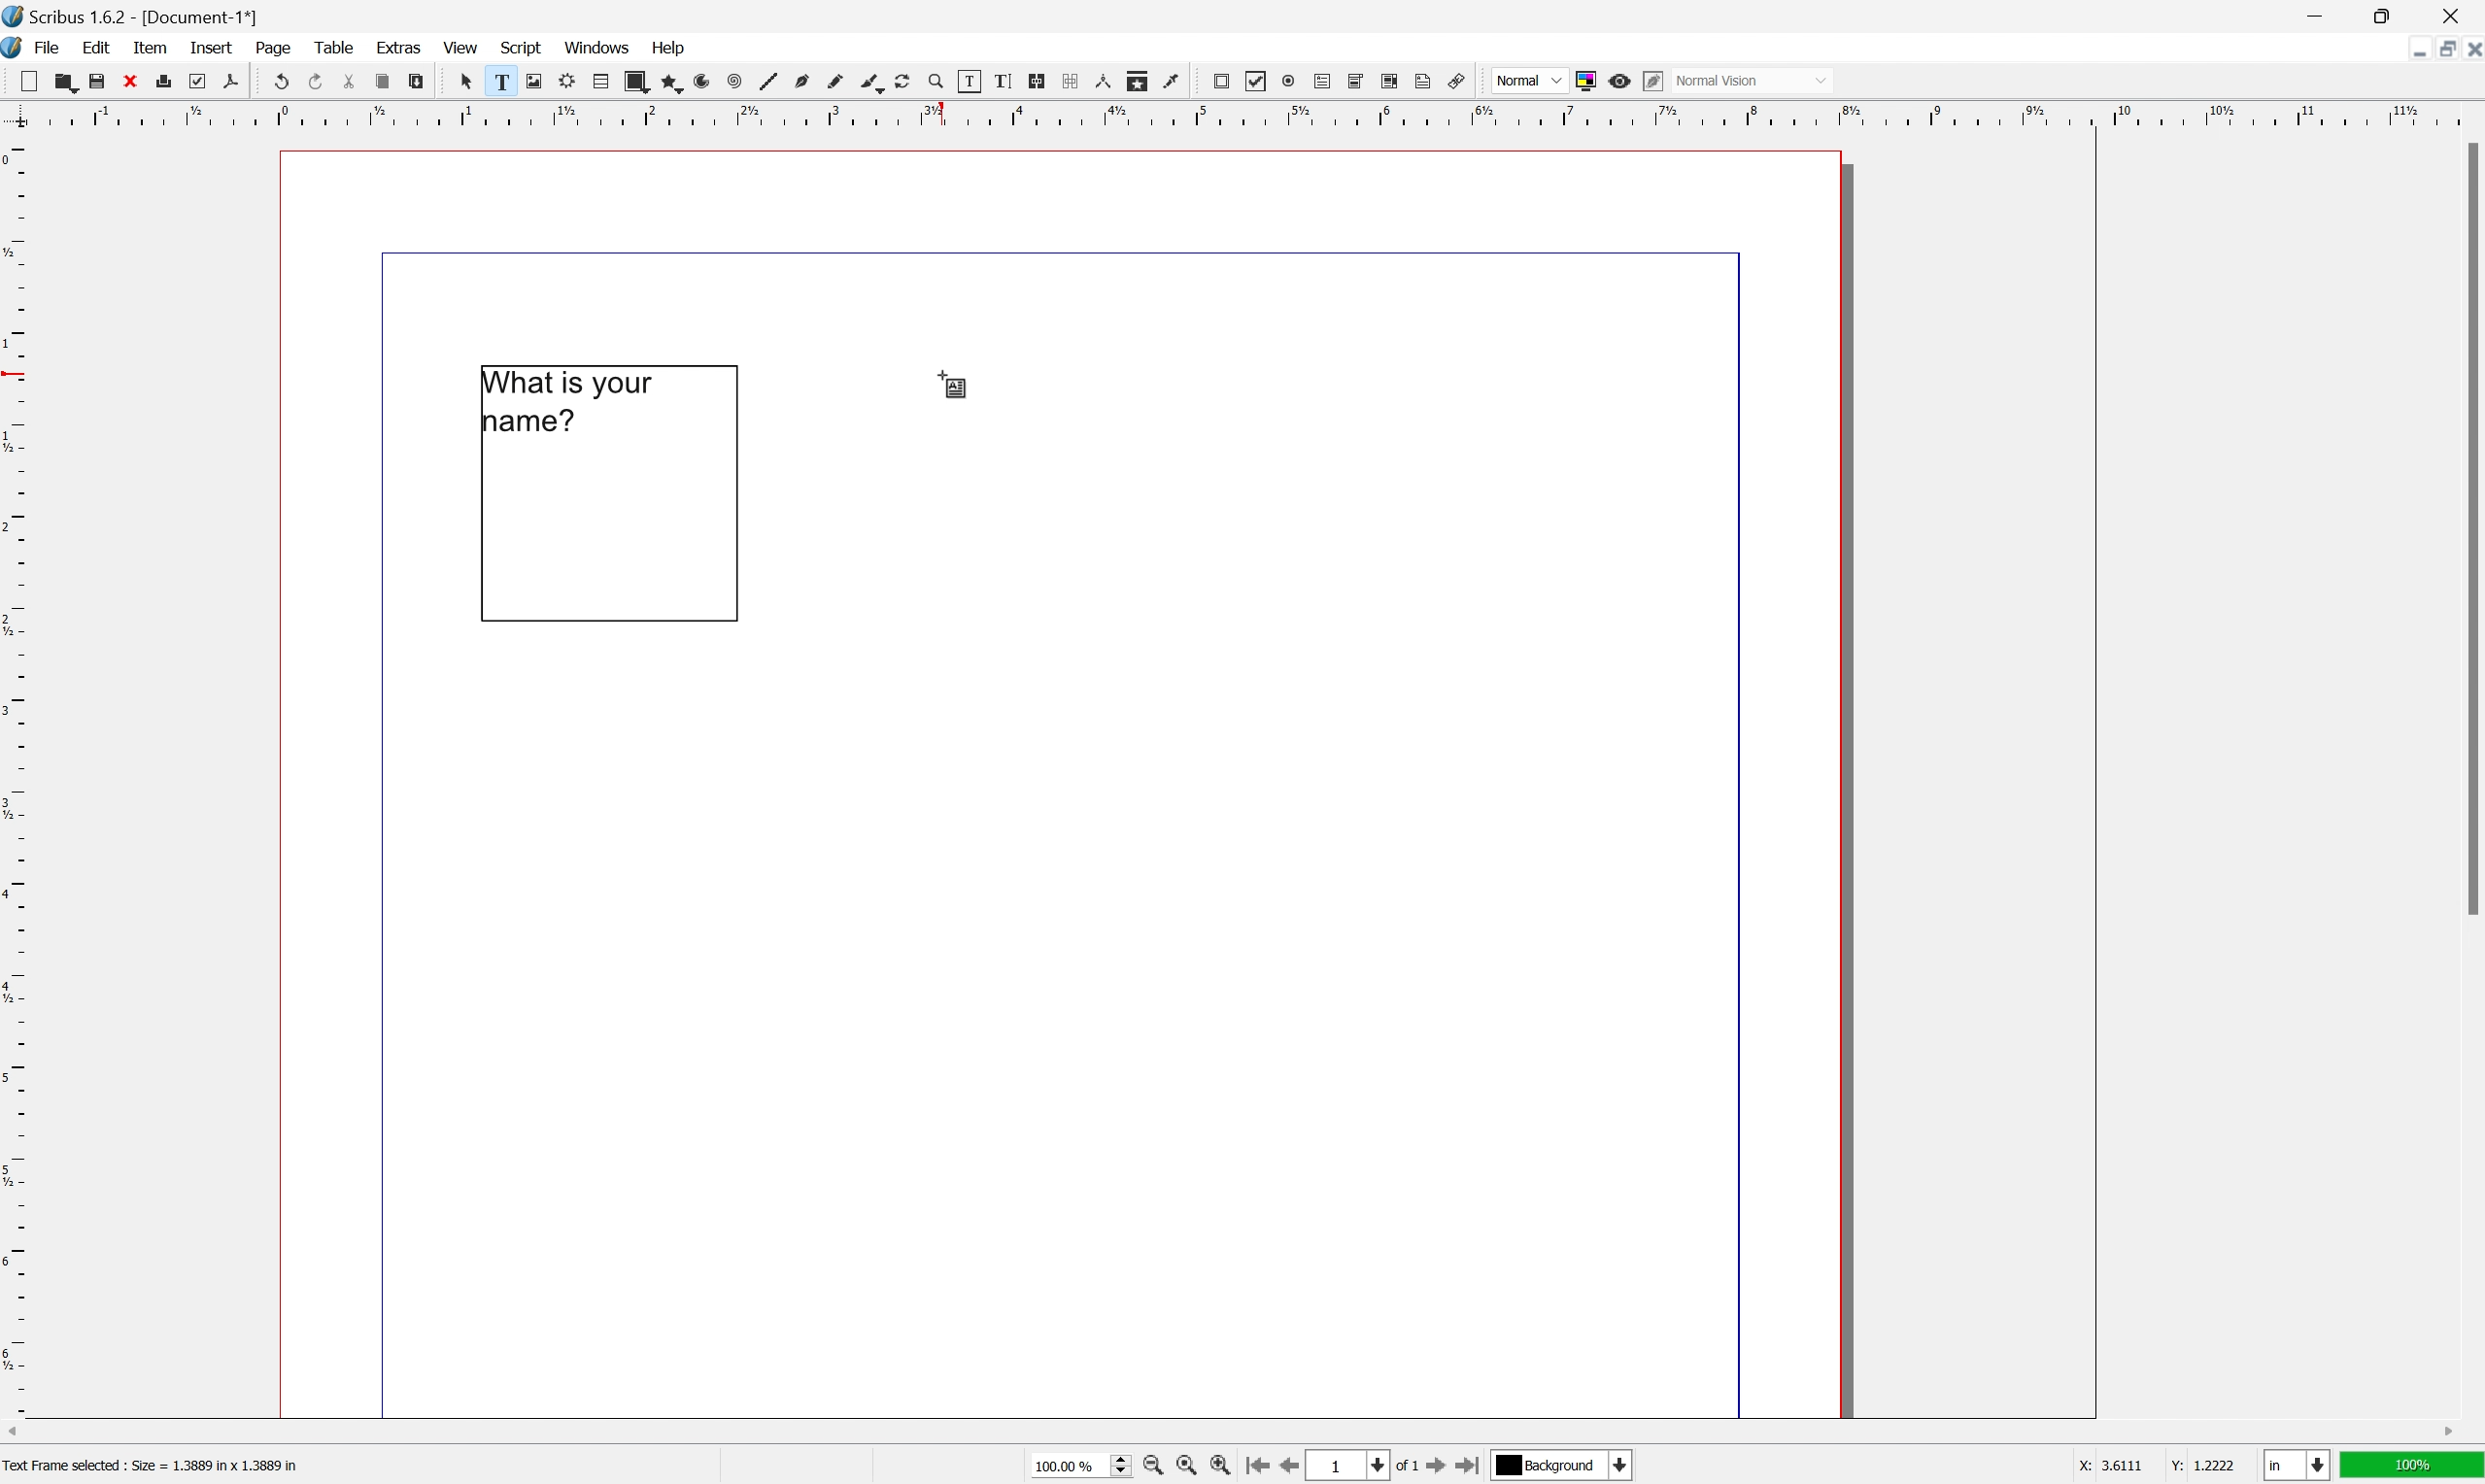  What do you see at coordinates (401, 46) in the screenshot?
I see `extras` at bounding box center [401, 46].